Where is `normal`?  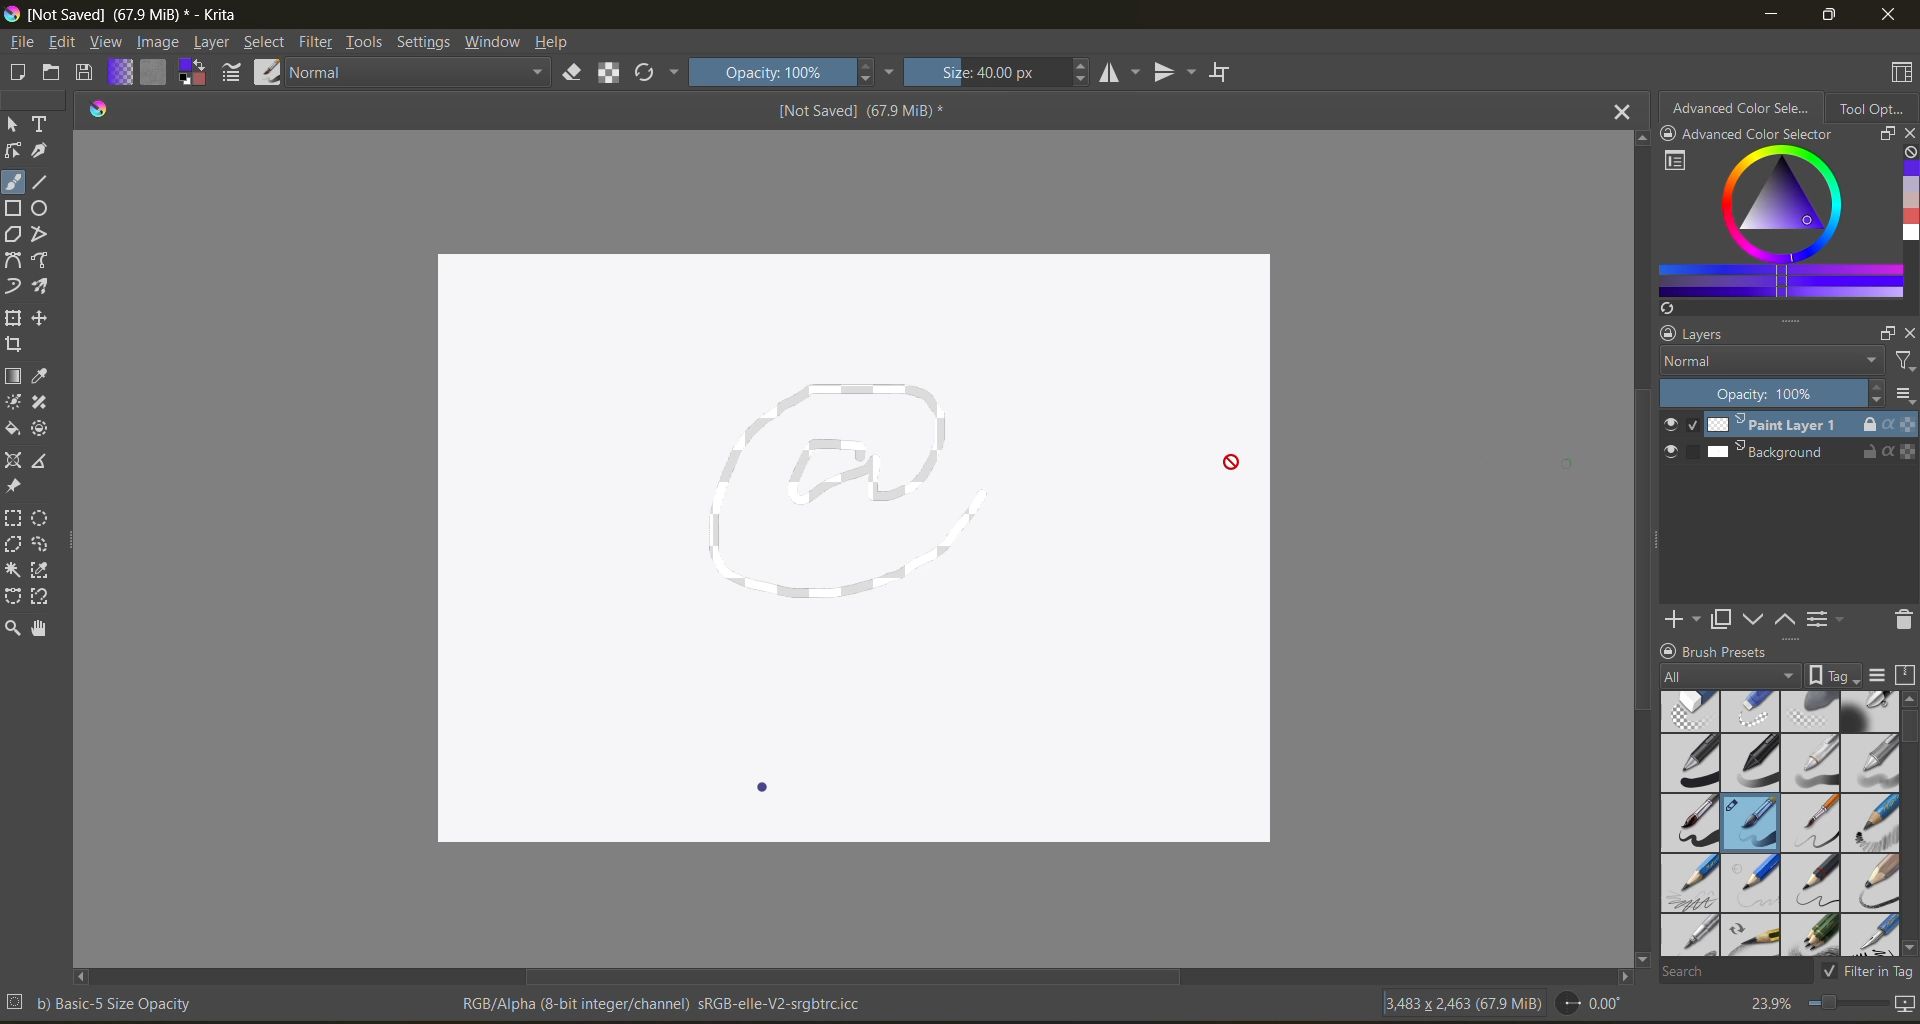 normal is located at coordinates (1770, 361).